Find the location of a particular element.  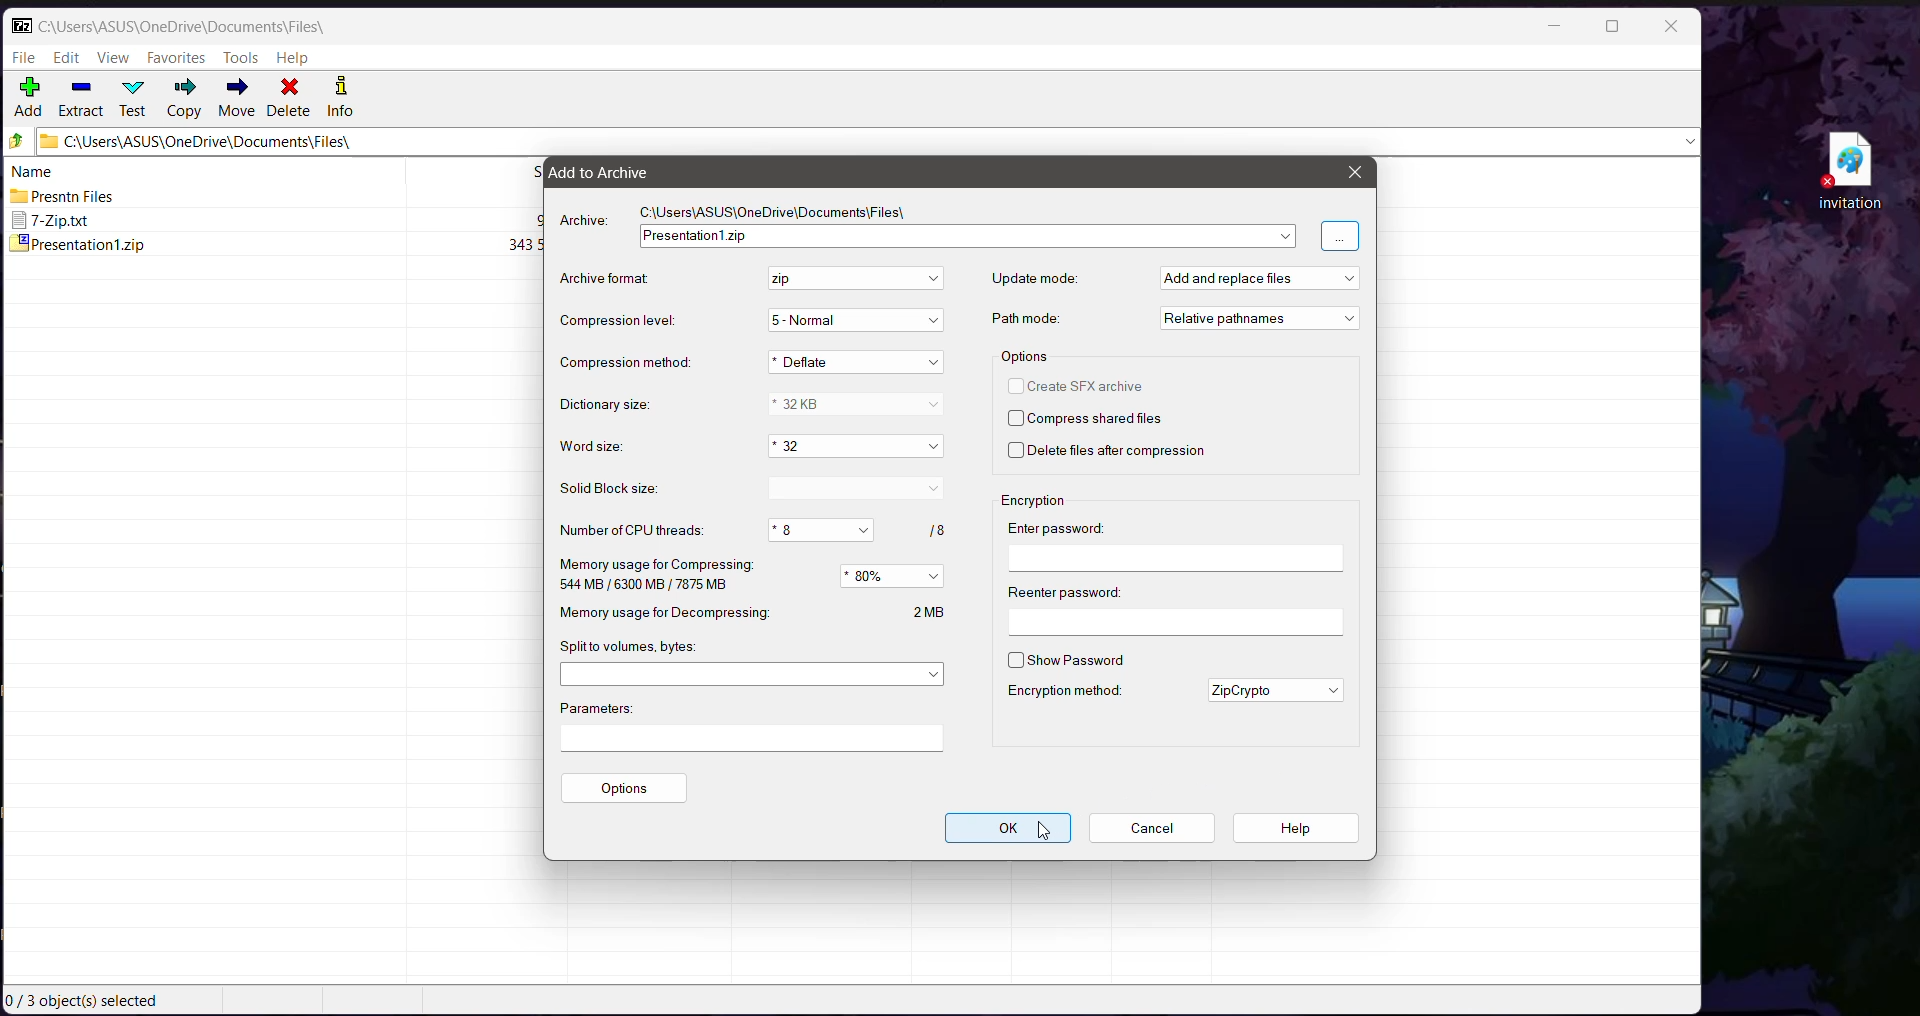

Delete files after compression - click to enable/disable is located at coordinates (1113, 453).